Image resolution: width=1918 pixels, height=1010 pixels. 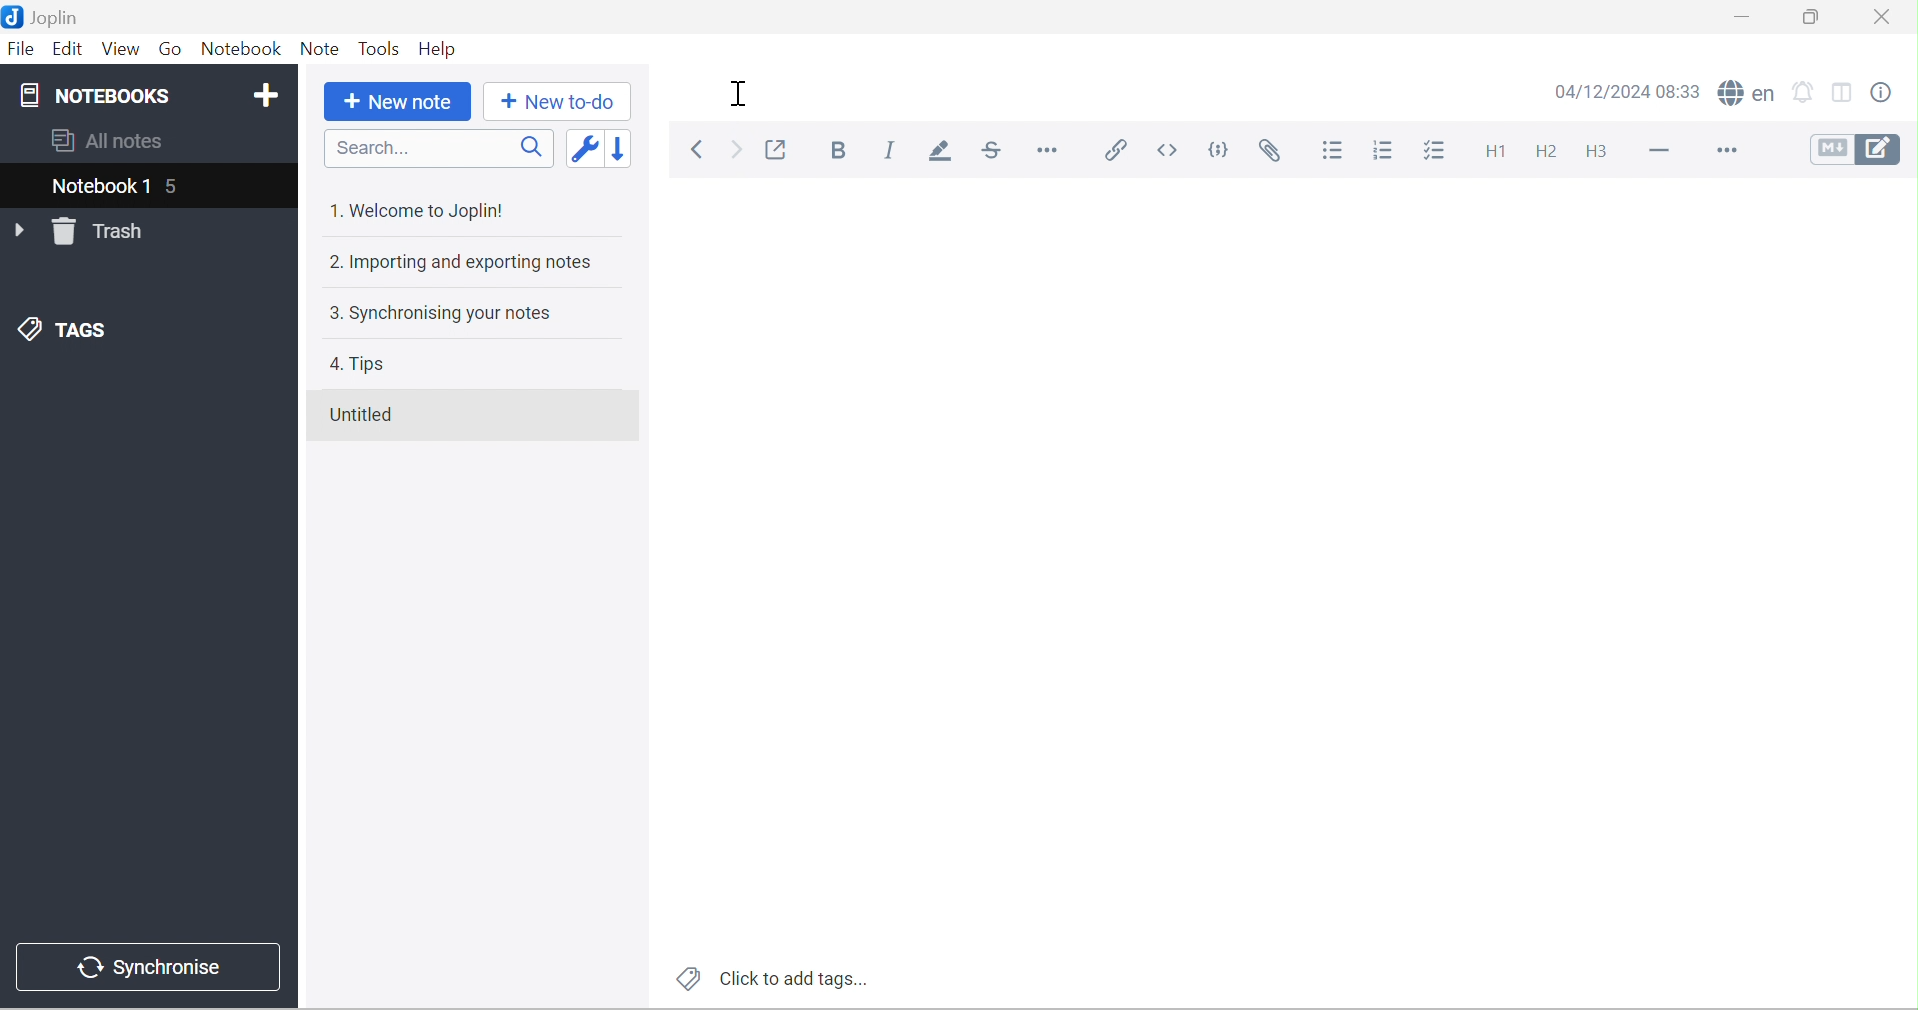 What do you see at coordinates (1805, 94) in the screenshot?
I see `Set alarm` at bounding box center [1805, 94].